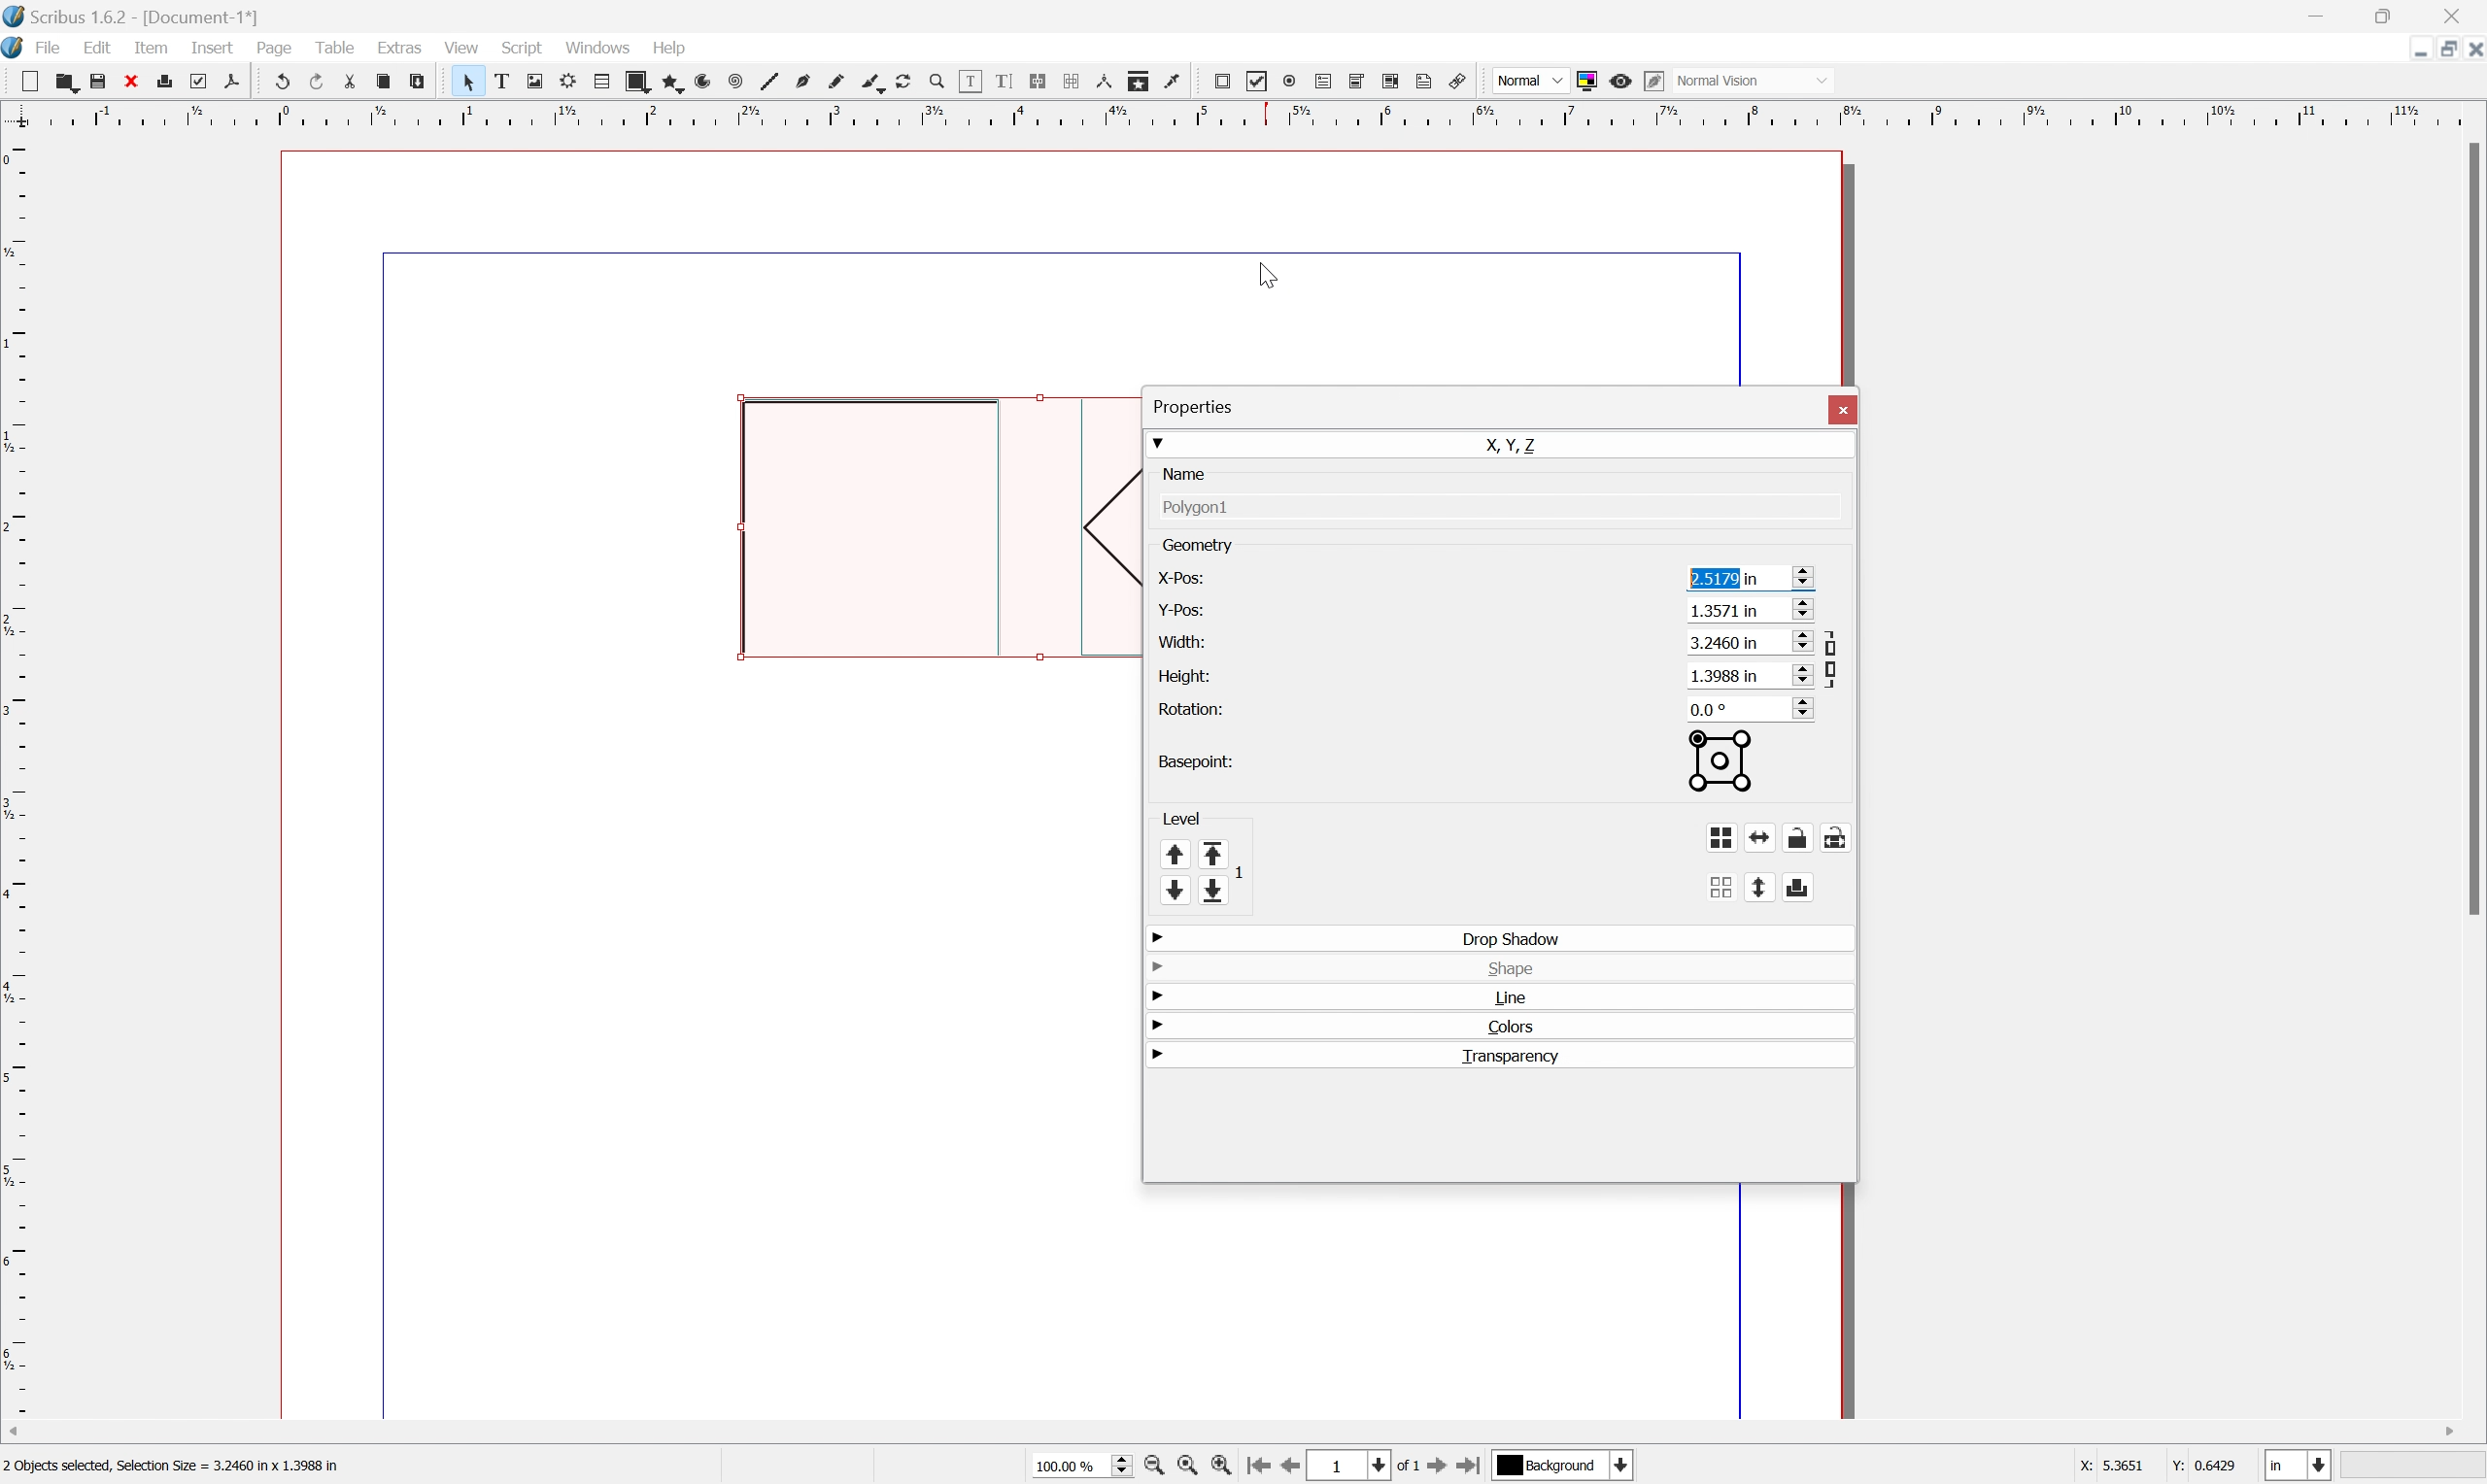  Describe the element at coordinates (1289, 1467) in the screenshot. I see `Go to previous page` at that location.